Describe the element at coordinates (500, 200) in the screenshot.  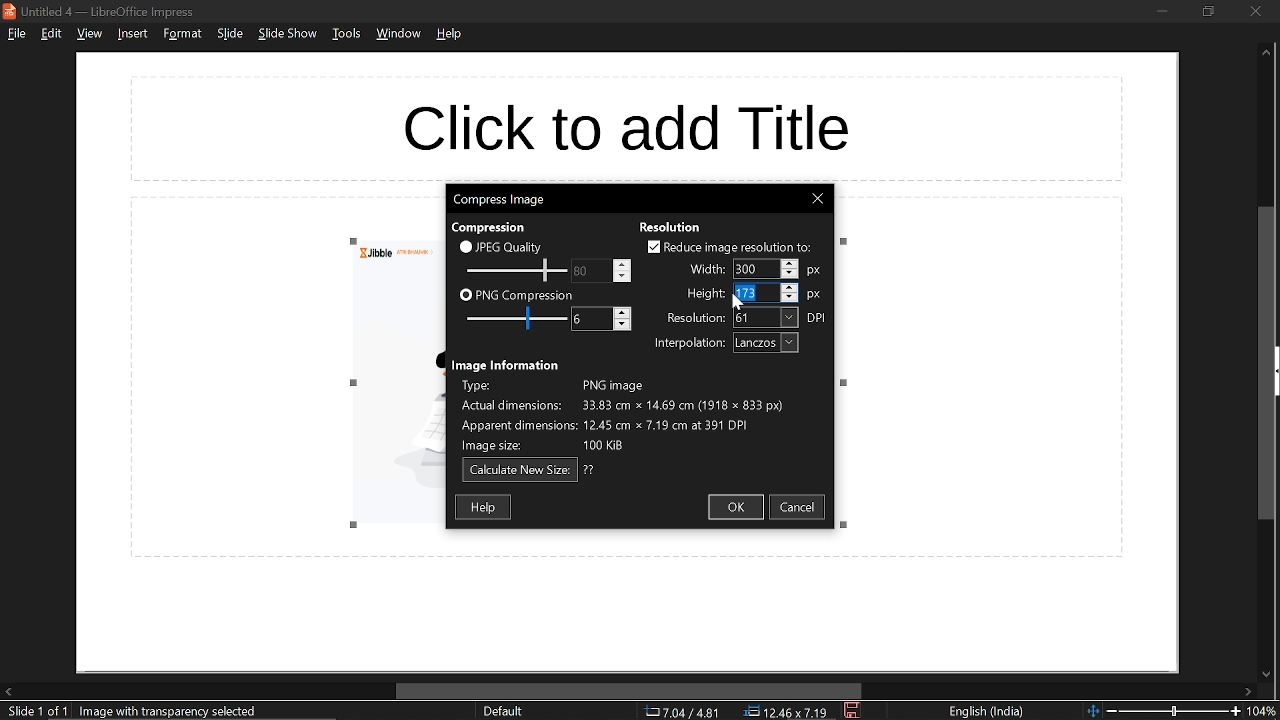
I see `current window` at that location.